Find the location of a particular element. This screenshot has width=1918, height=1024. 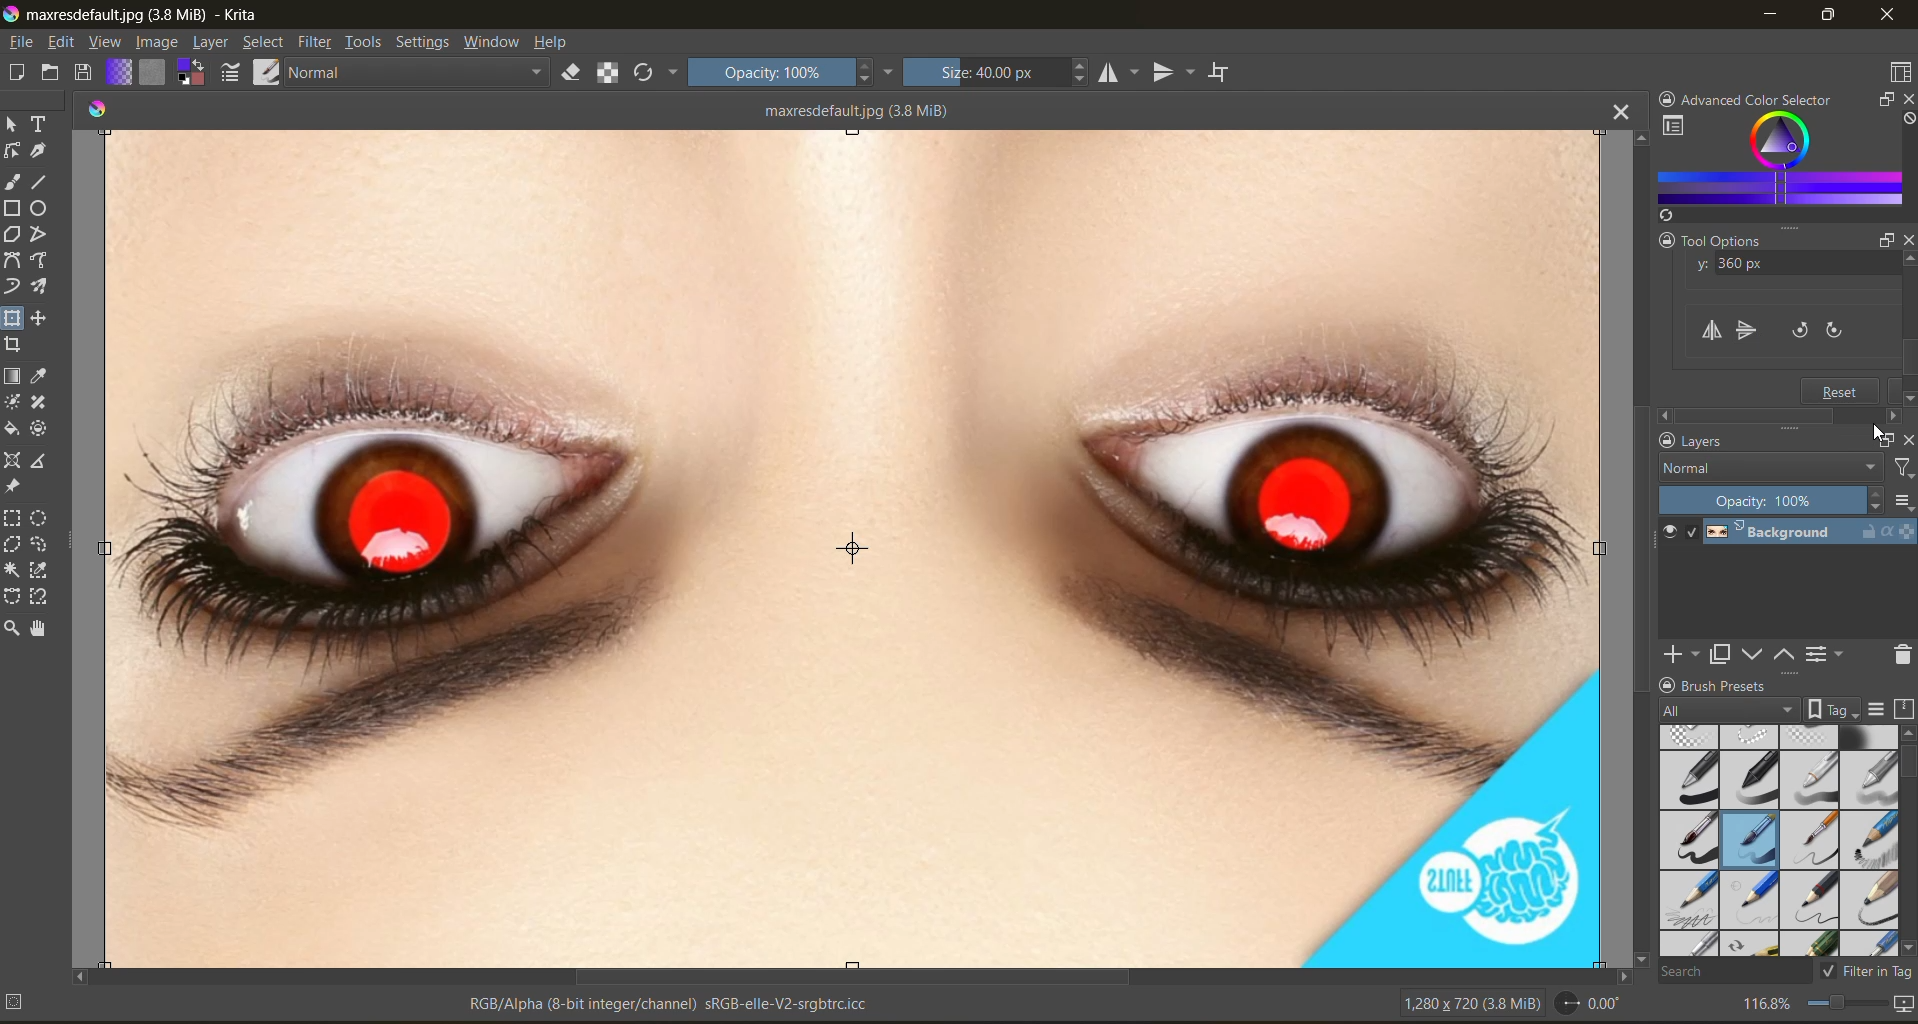

advanced color selector is located at coordinates (1778, 161).